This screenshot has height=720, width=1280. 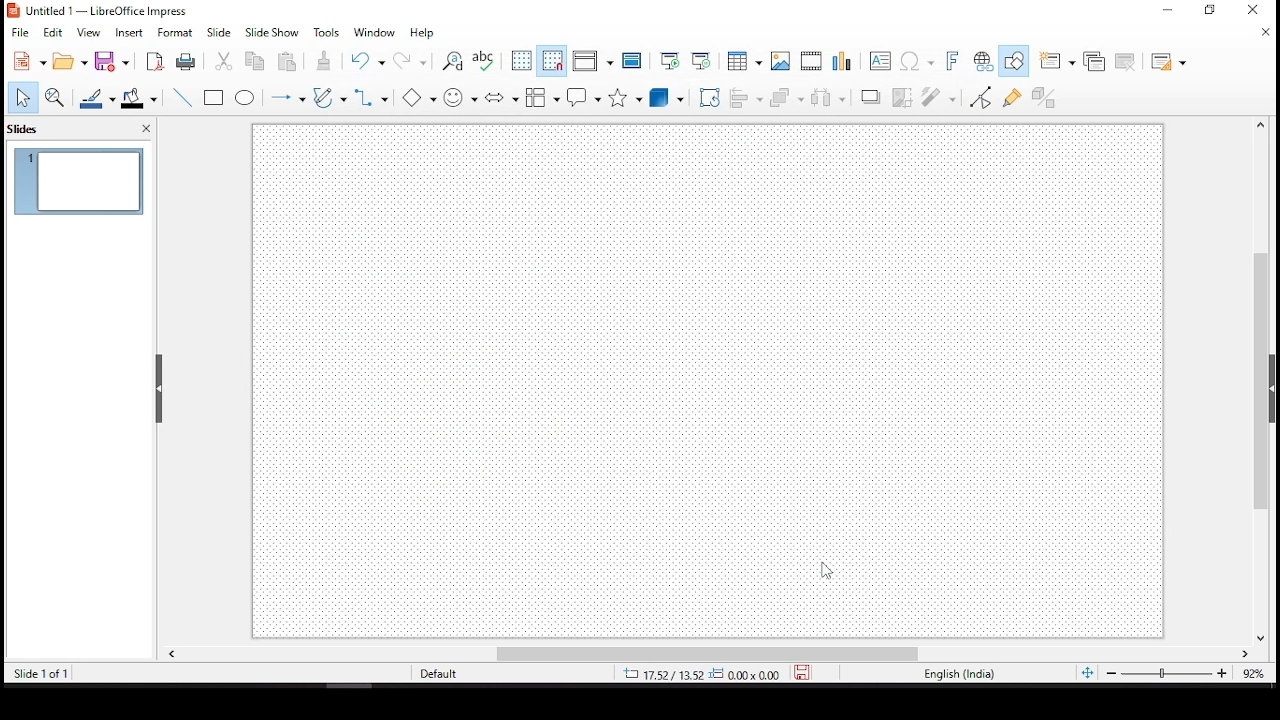 I want to click on toggle point edit mode, so click(x=980, y=98).